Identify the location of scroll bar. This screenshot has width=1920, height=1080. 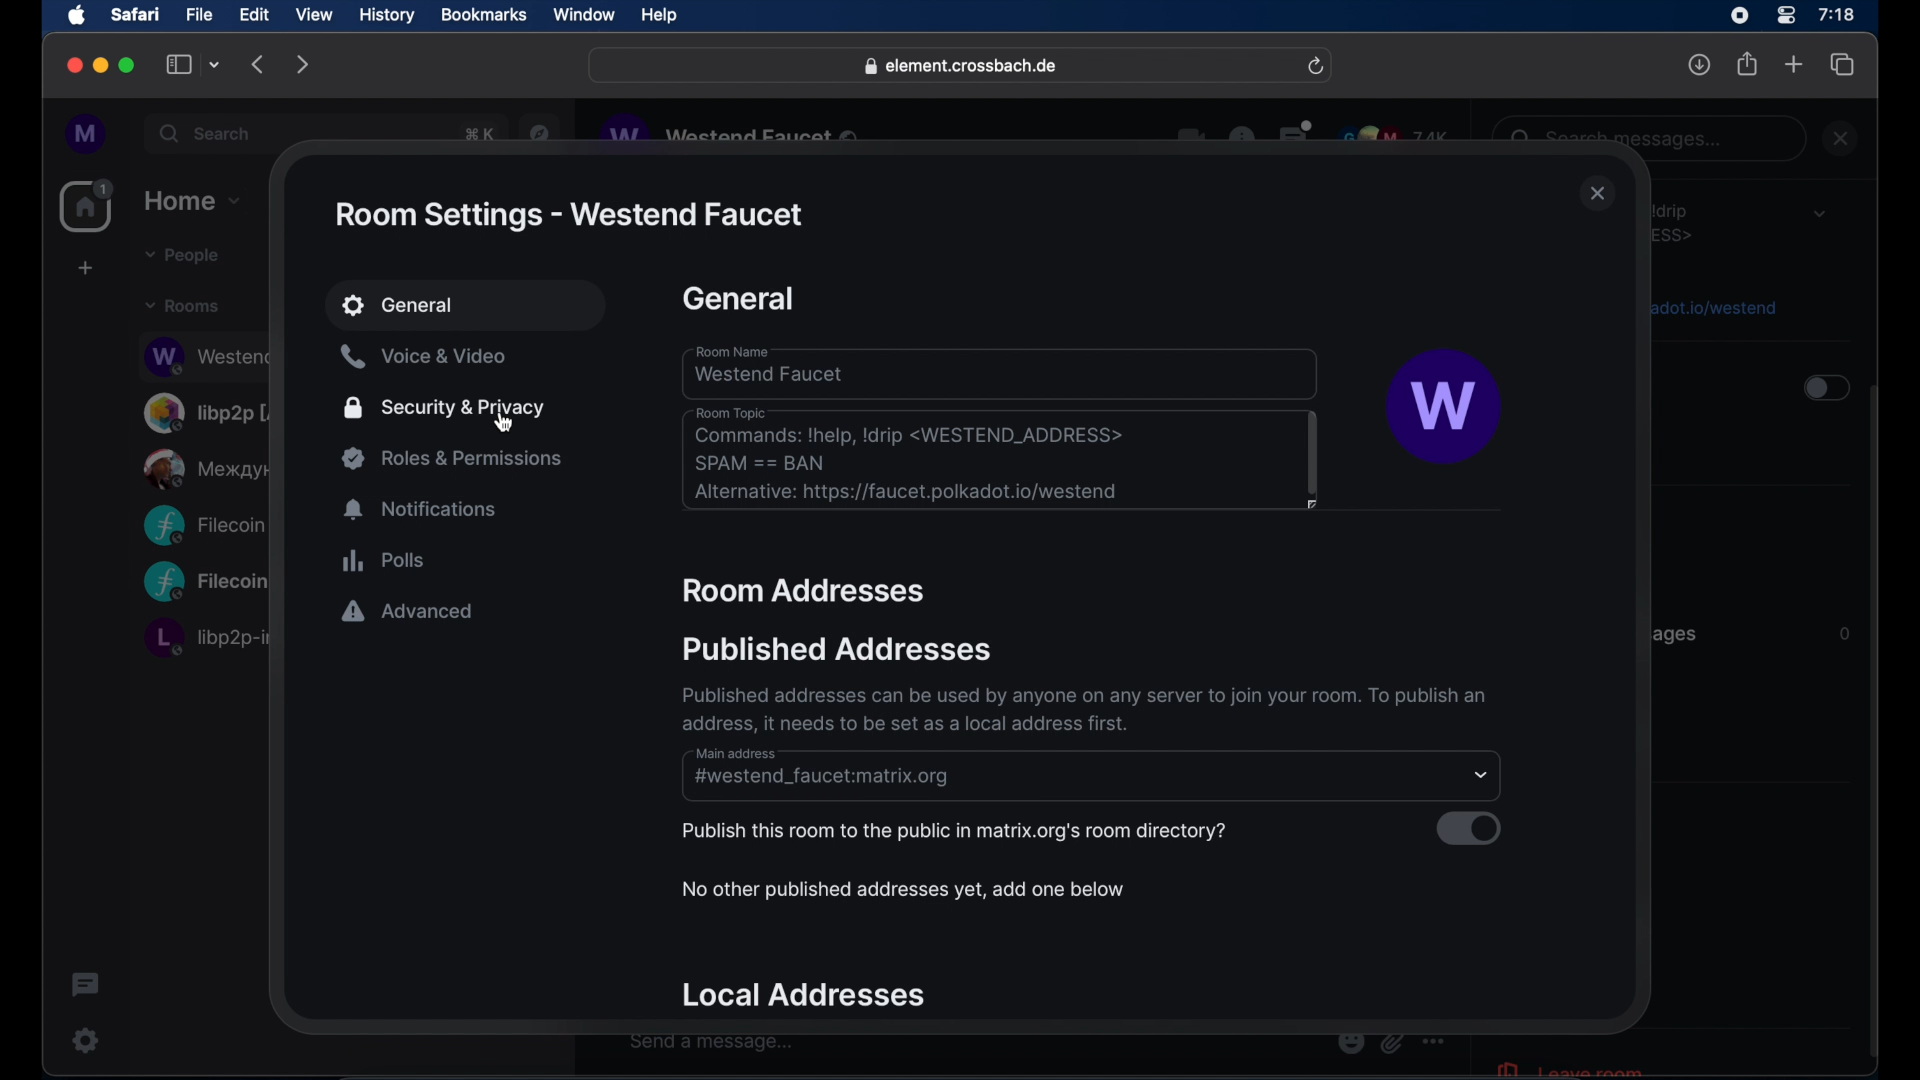
(1875, 724).